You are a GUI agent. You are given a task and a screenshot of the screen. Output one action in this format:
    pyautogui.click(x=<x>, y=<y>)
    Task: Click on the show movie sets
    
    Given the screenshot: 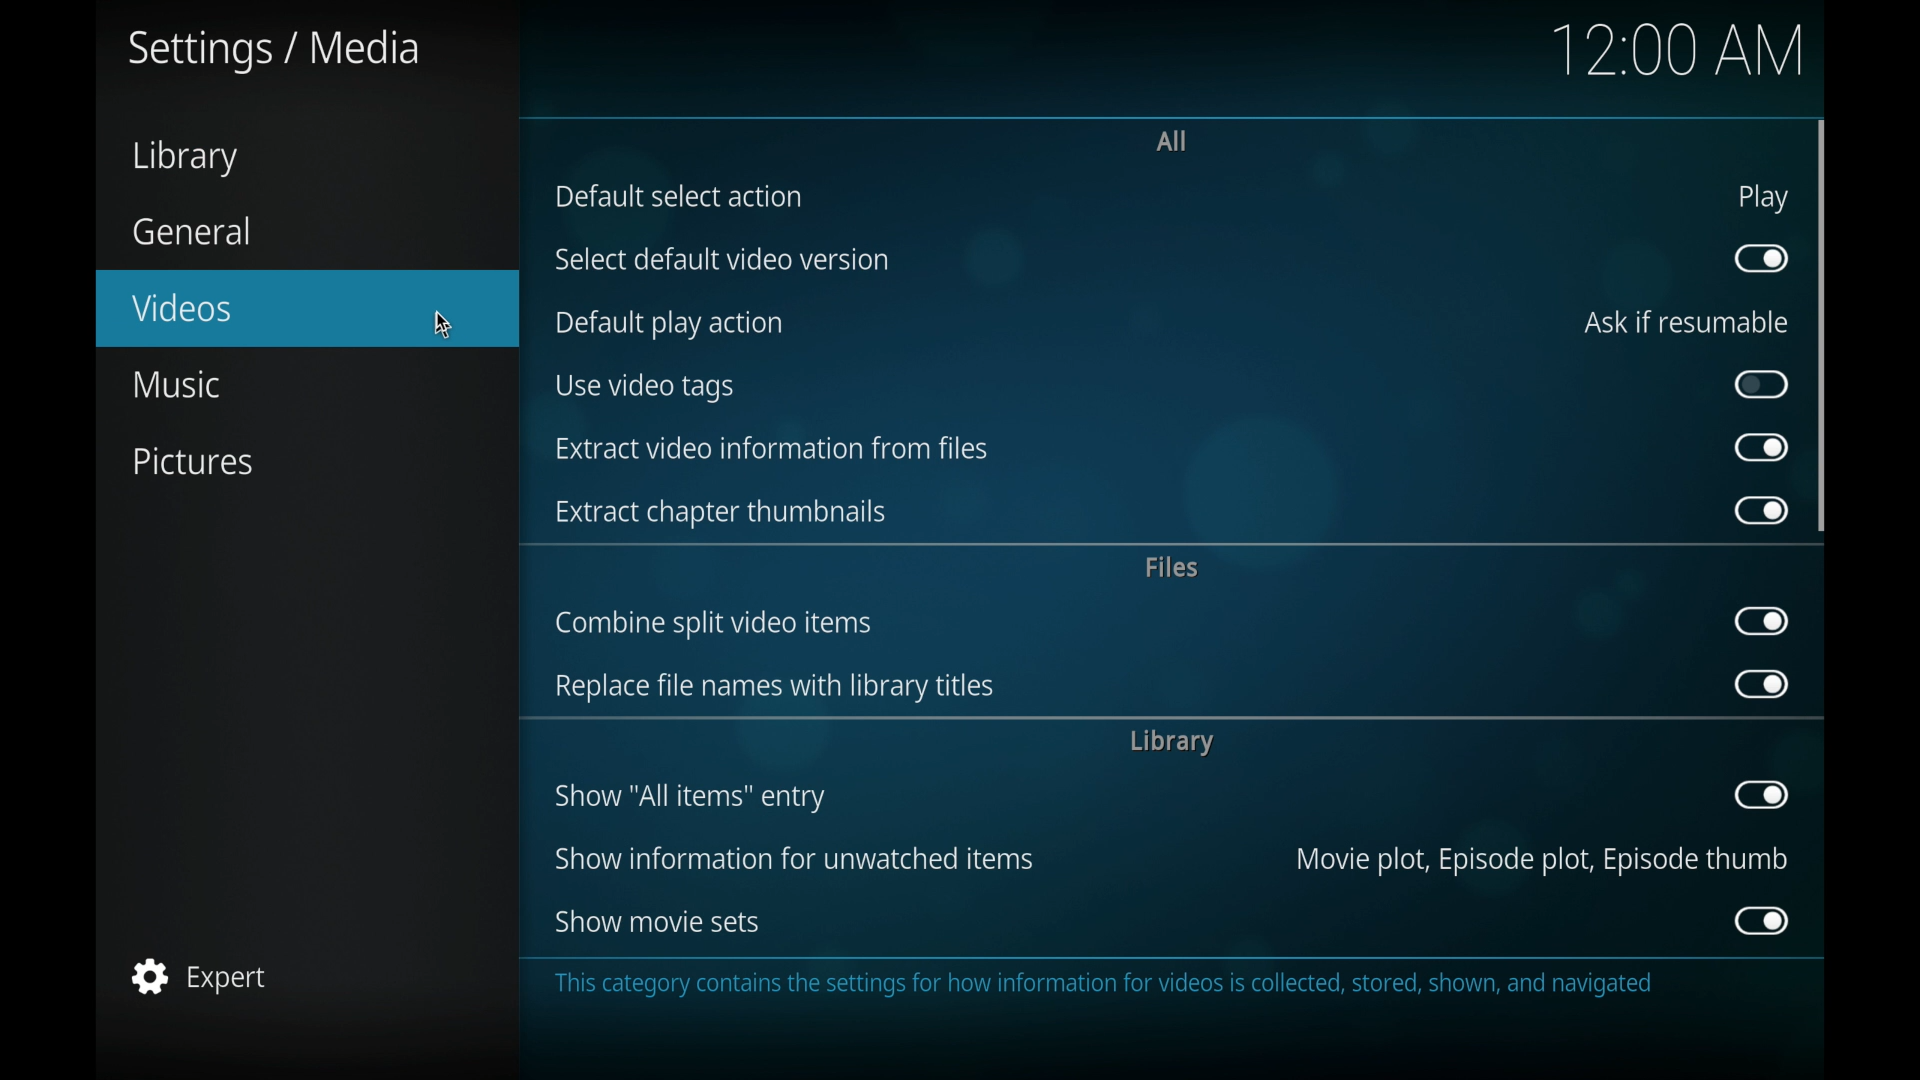 What is the action you would take?
    pyautogui.click(x=658, y=921)
    